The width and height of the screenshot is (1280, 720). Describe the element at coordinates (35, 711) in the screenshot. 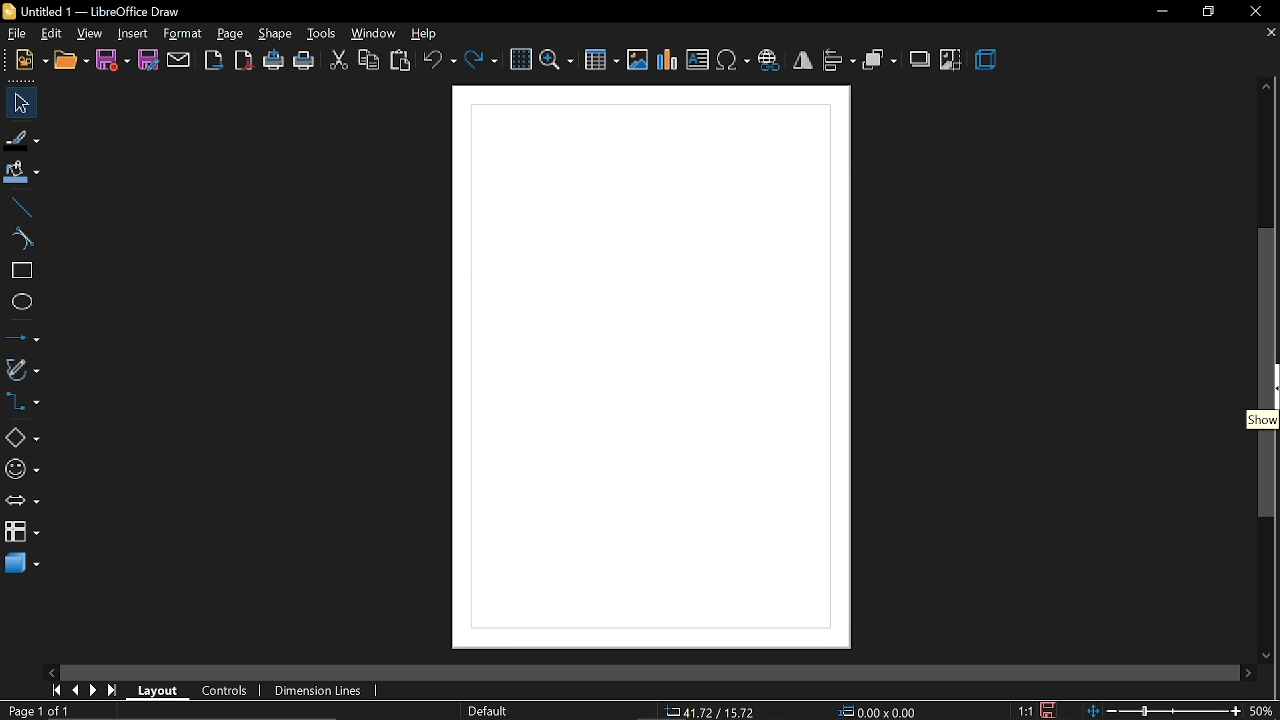

I see `current page` at that location.